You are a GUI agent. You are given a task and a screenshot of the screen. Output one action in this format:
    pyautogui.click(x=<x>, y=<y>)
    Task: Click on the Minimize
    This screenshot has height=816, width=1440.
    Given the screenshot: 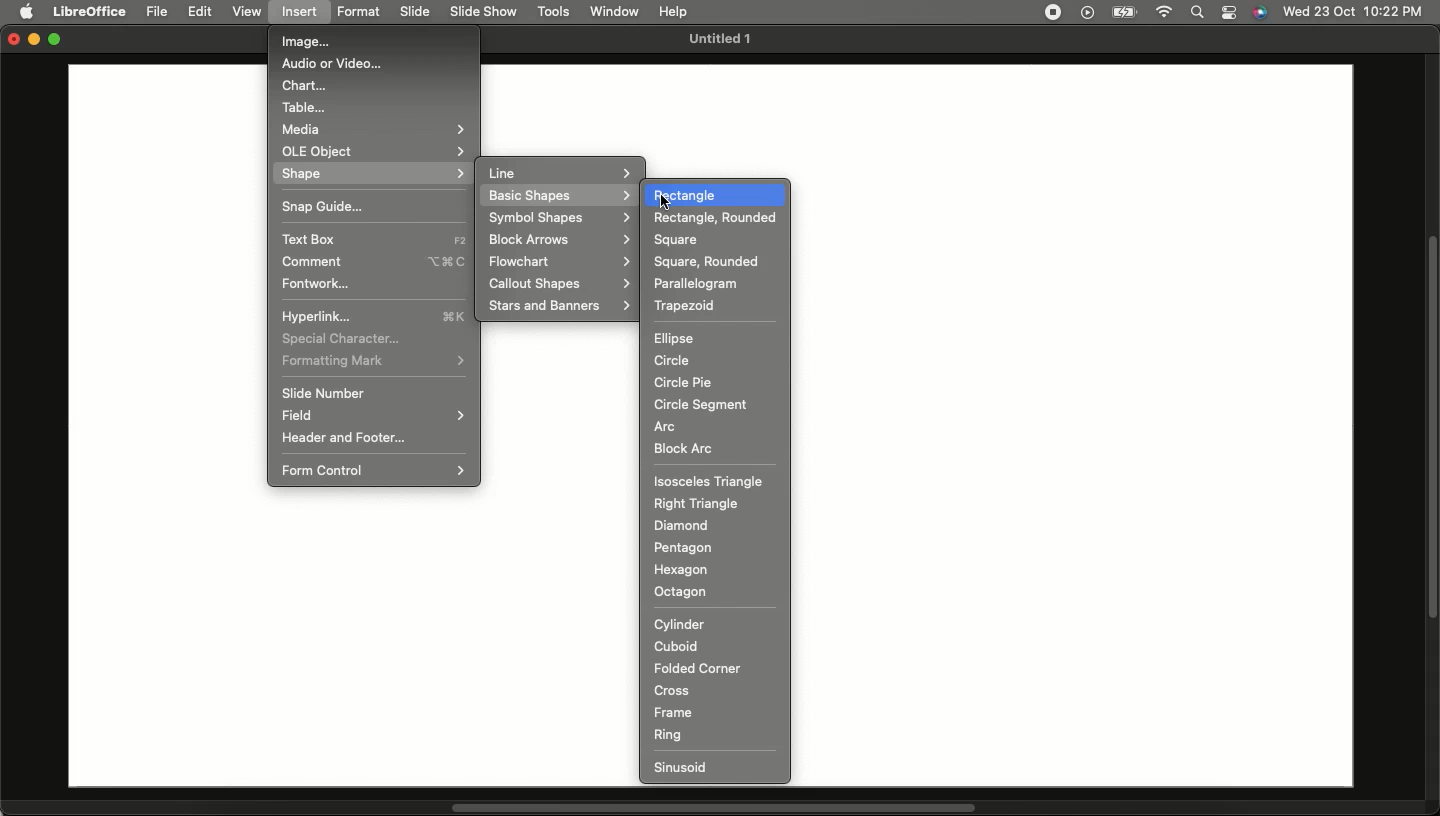 What is the action you would take?
    pyautogui.click(x=35, y=41)
    